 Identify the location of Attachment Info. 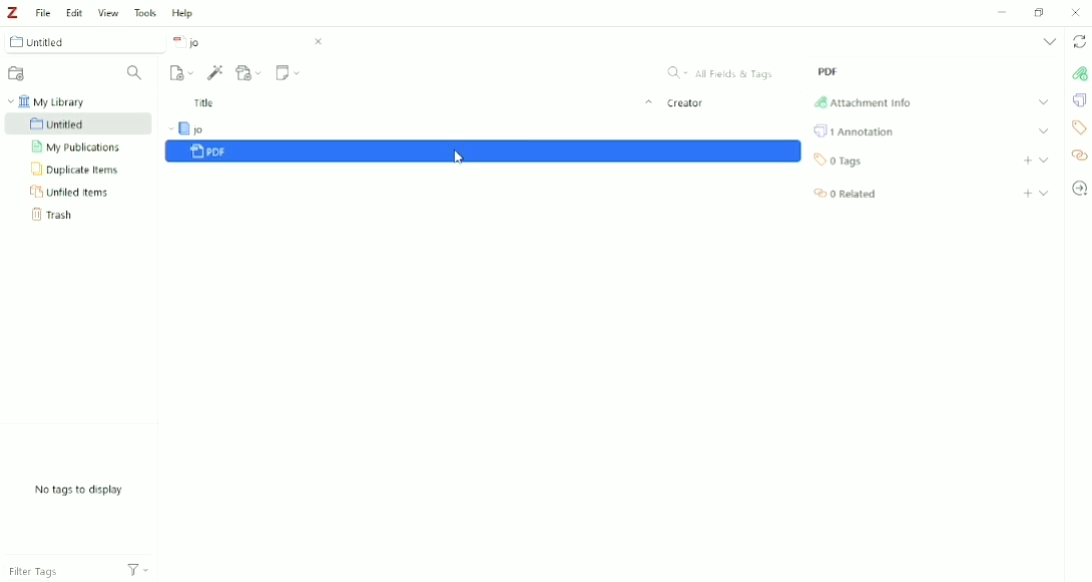
(1076, 74).